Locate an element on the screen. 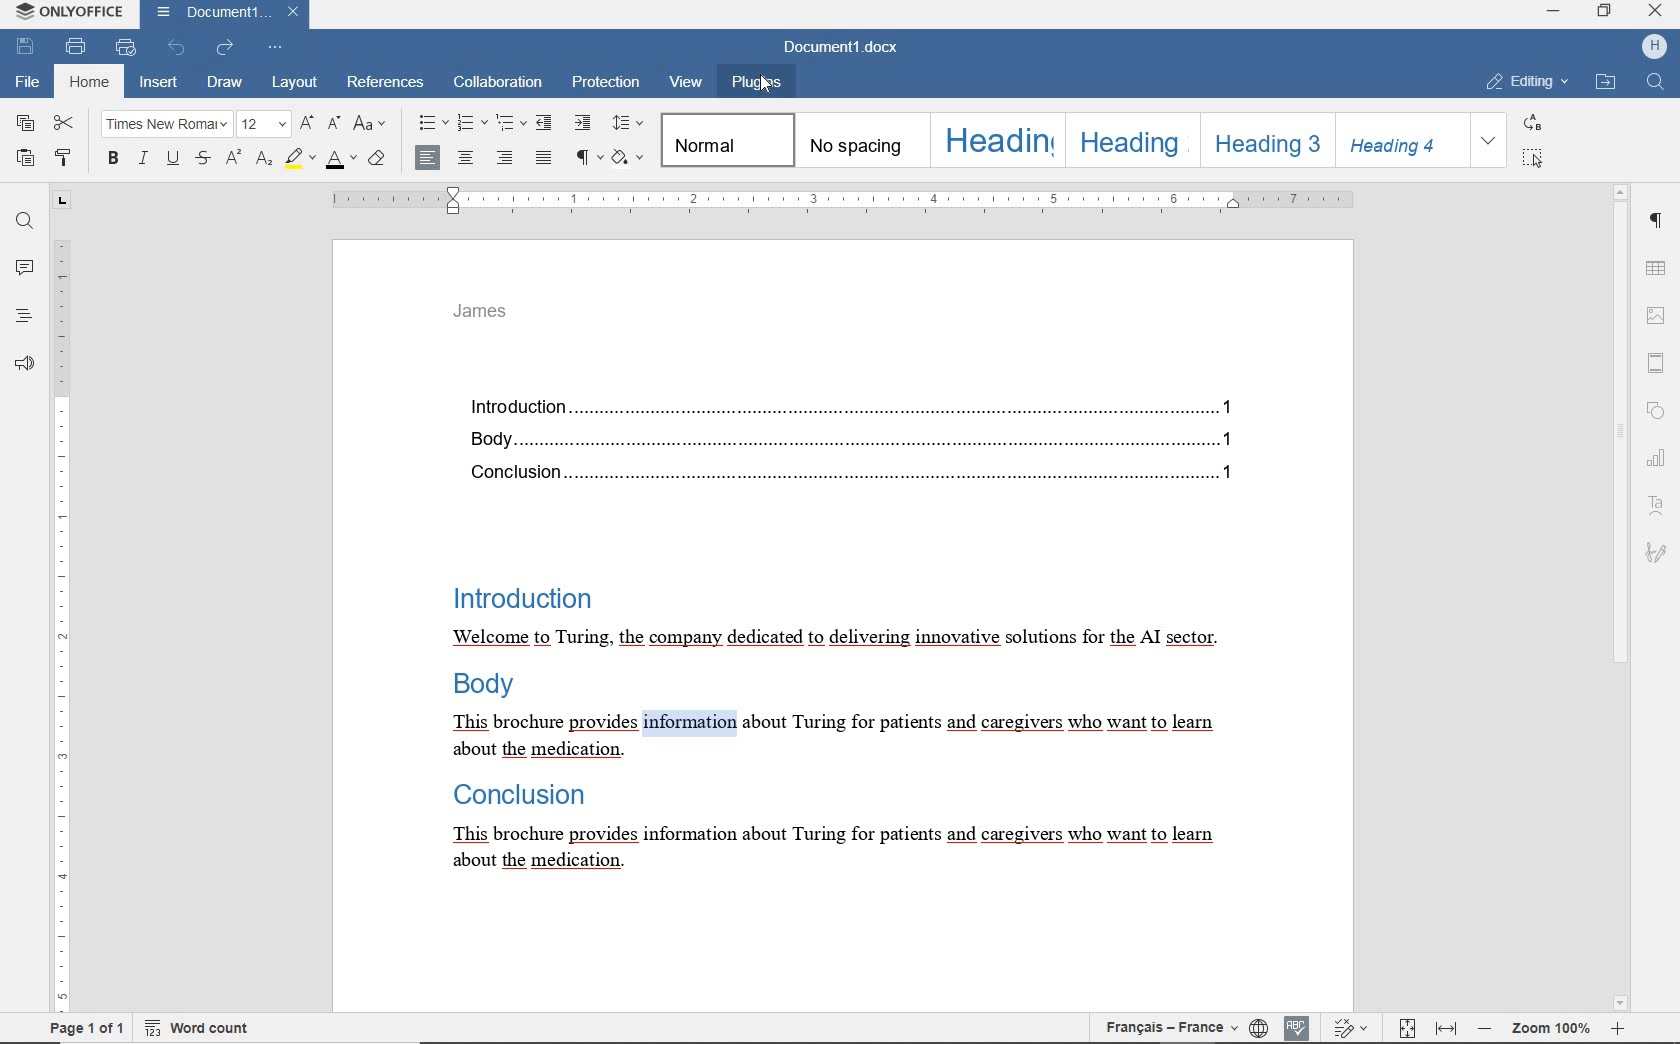 The height and width of the screenshot is (1044, 1680). COPY is located at coordinates (25, 123).